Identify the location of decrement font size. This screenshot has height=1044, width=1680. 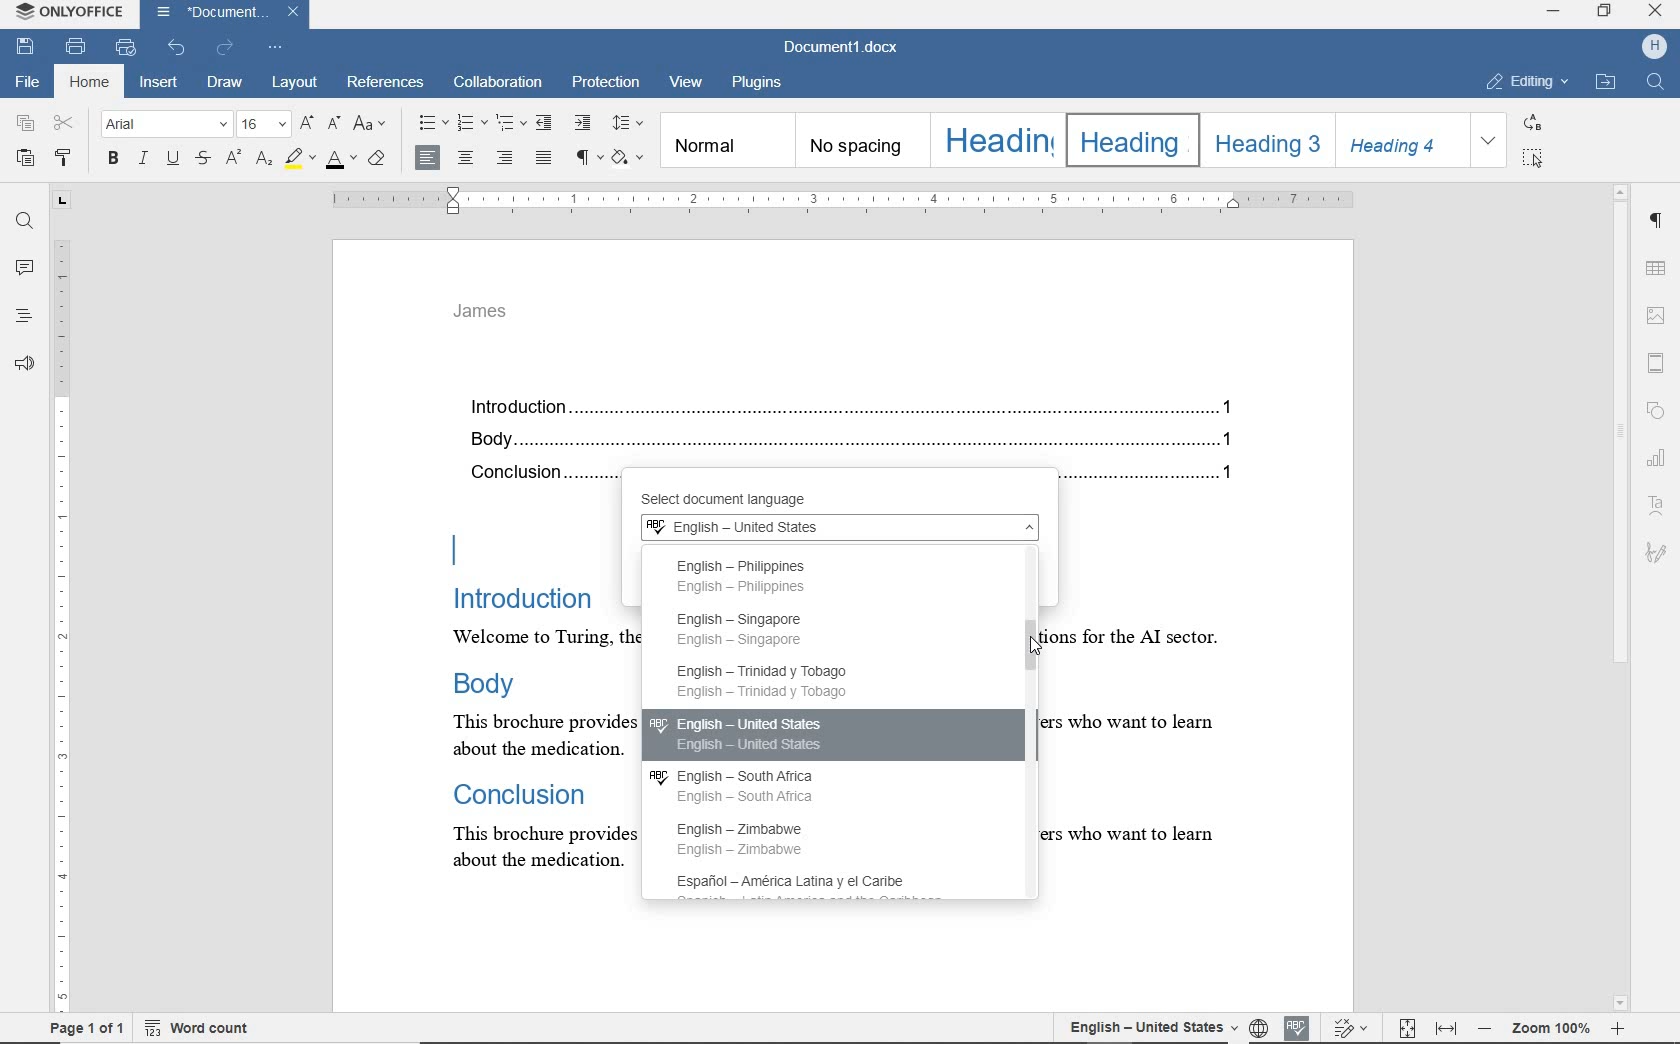
(334, 122).